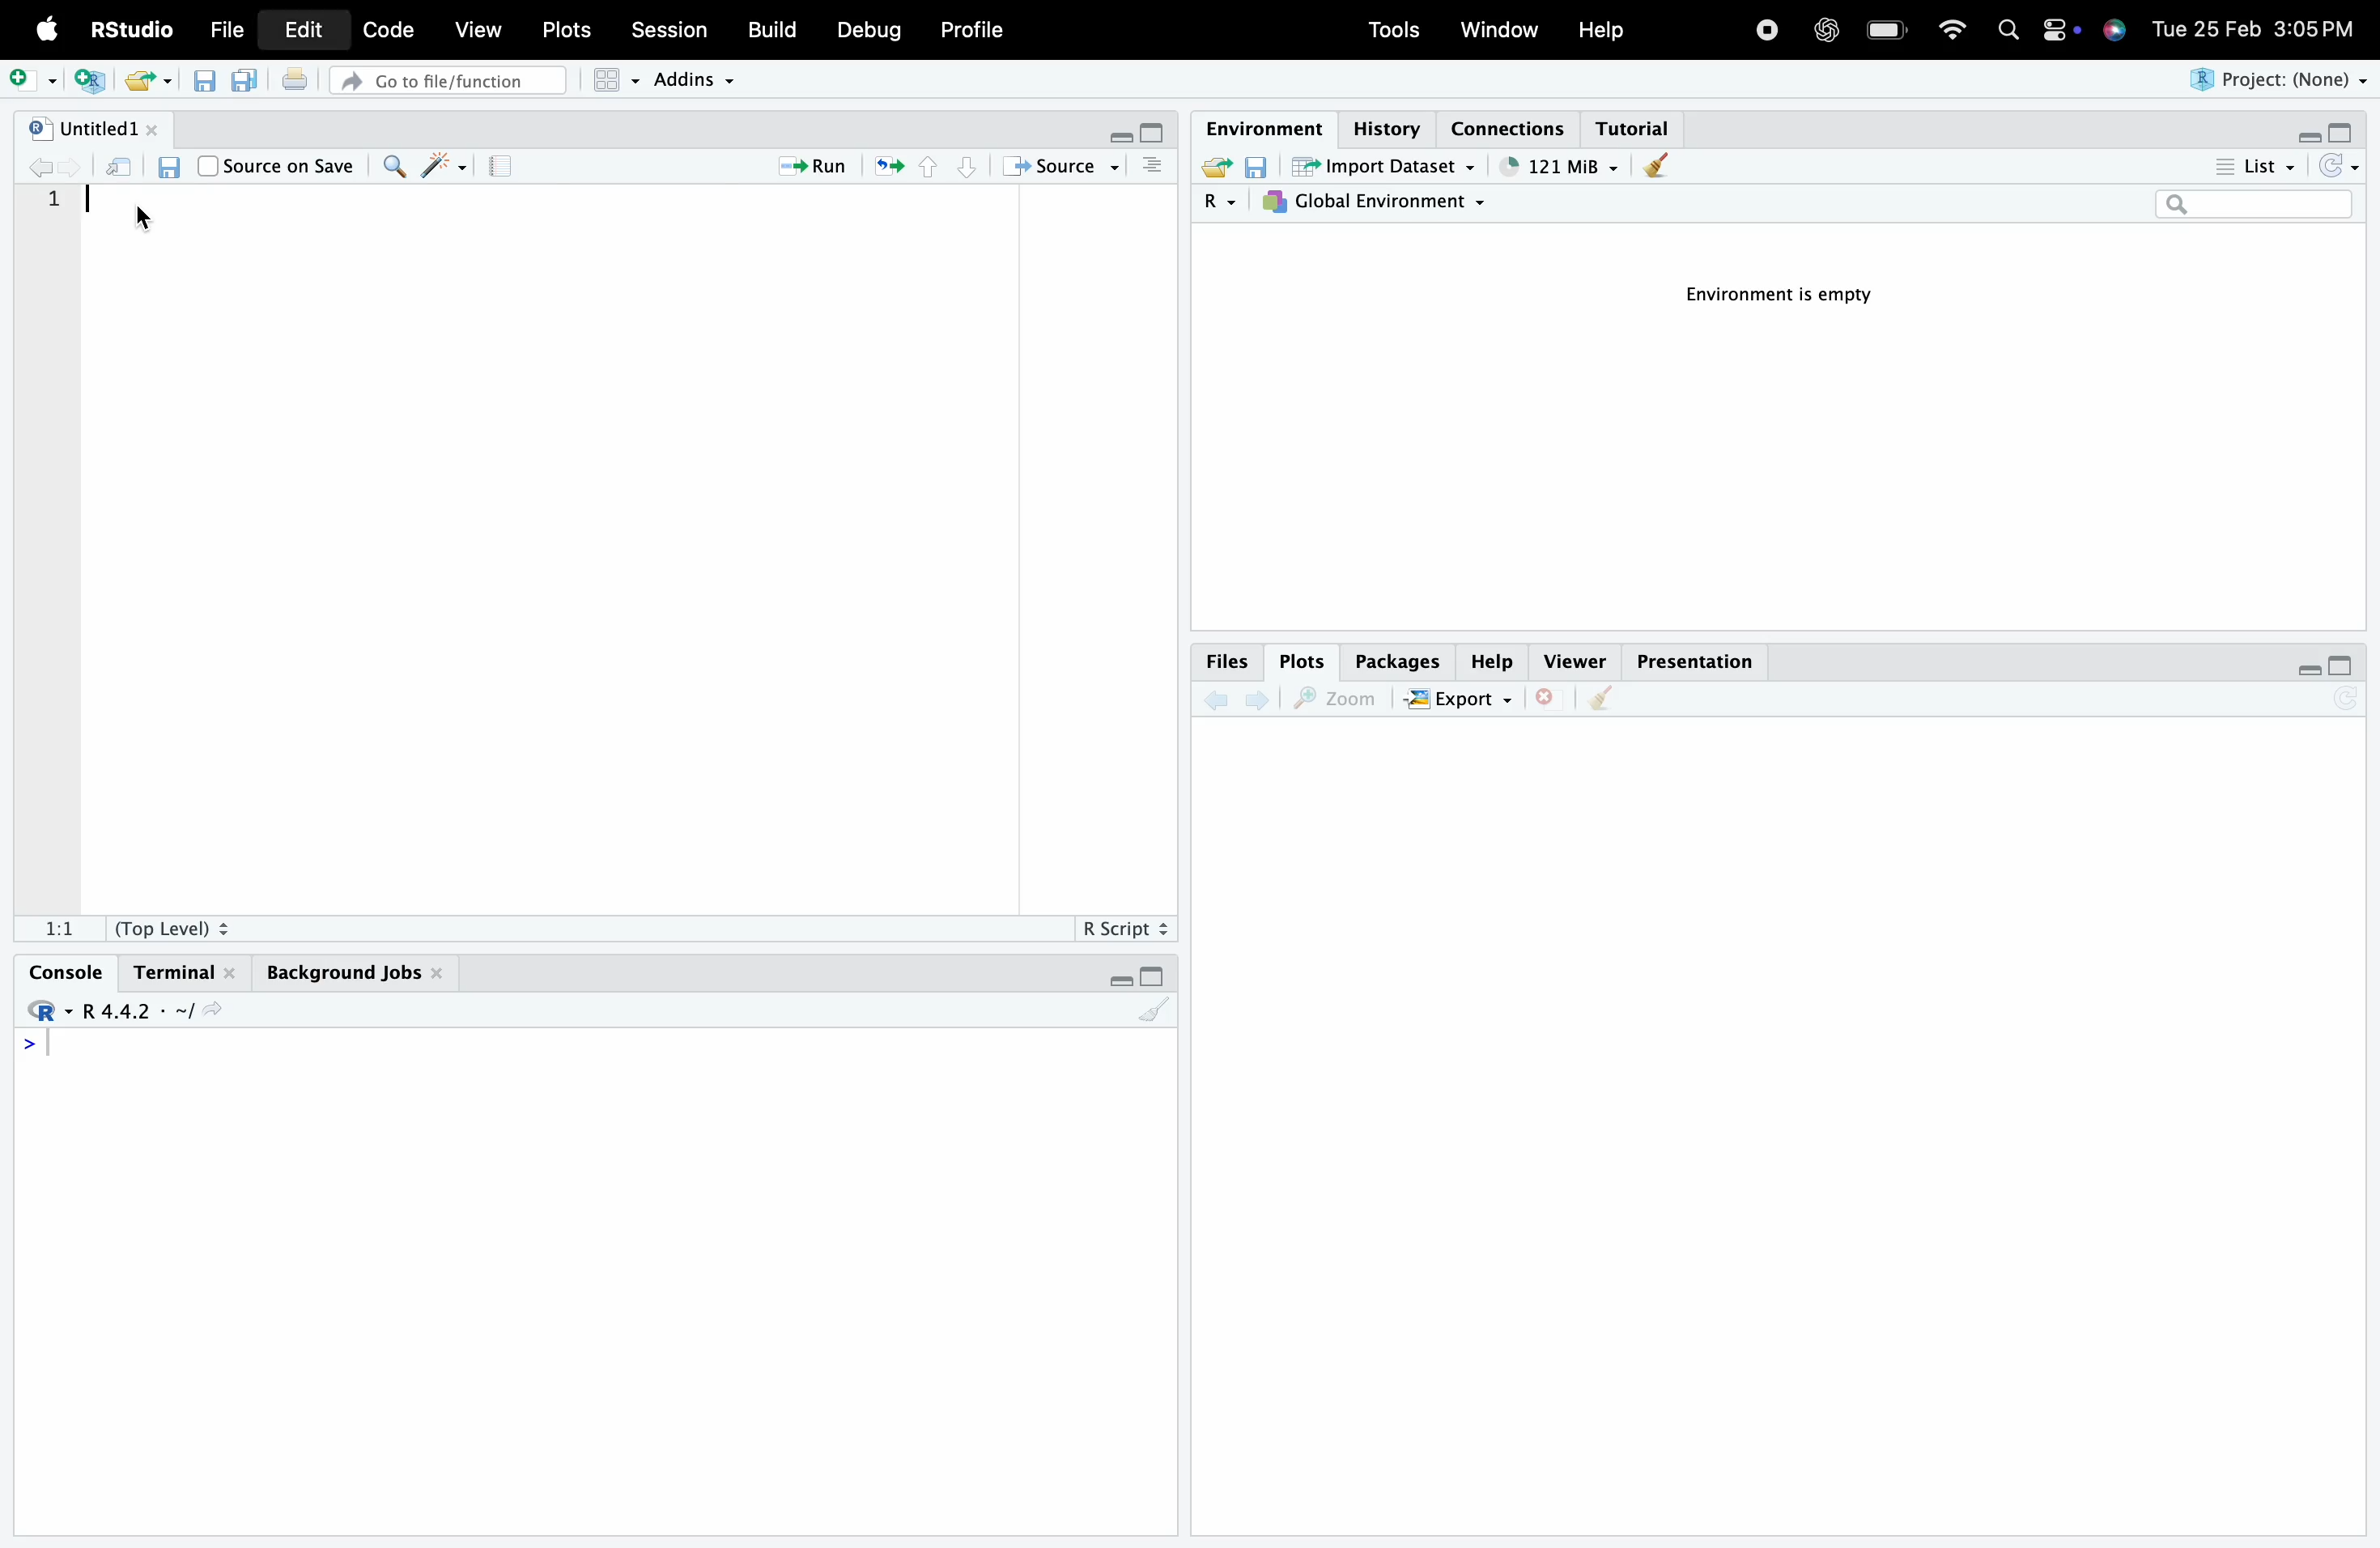  I want to click on Go back to the previous source location (Ctrl + F9), so click(38, 166).